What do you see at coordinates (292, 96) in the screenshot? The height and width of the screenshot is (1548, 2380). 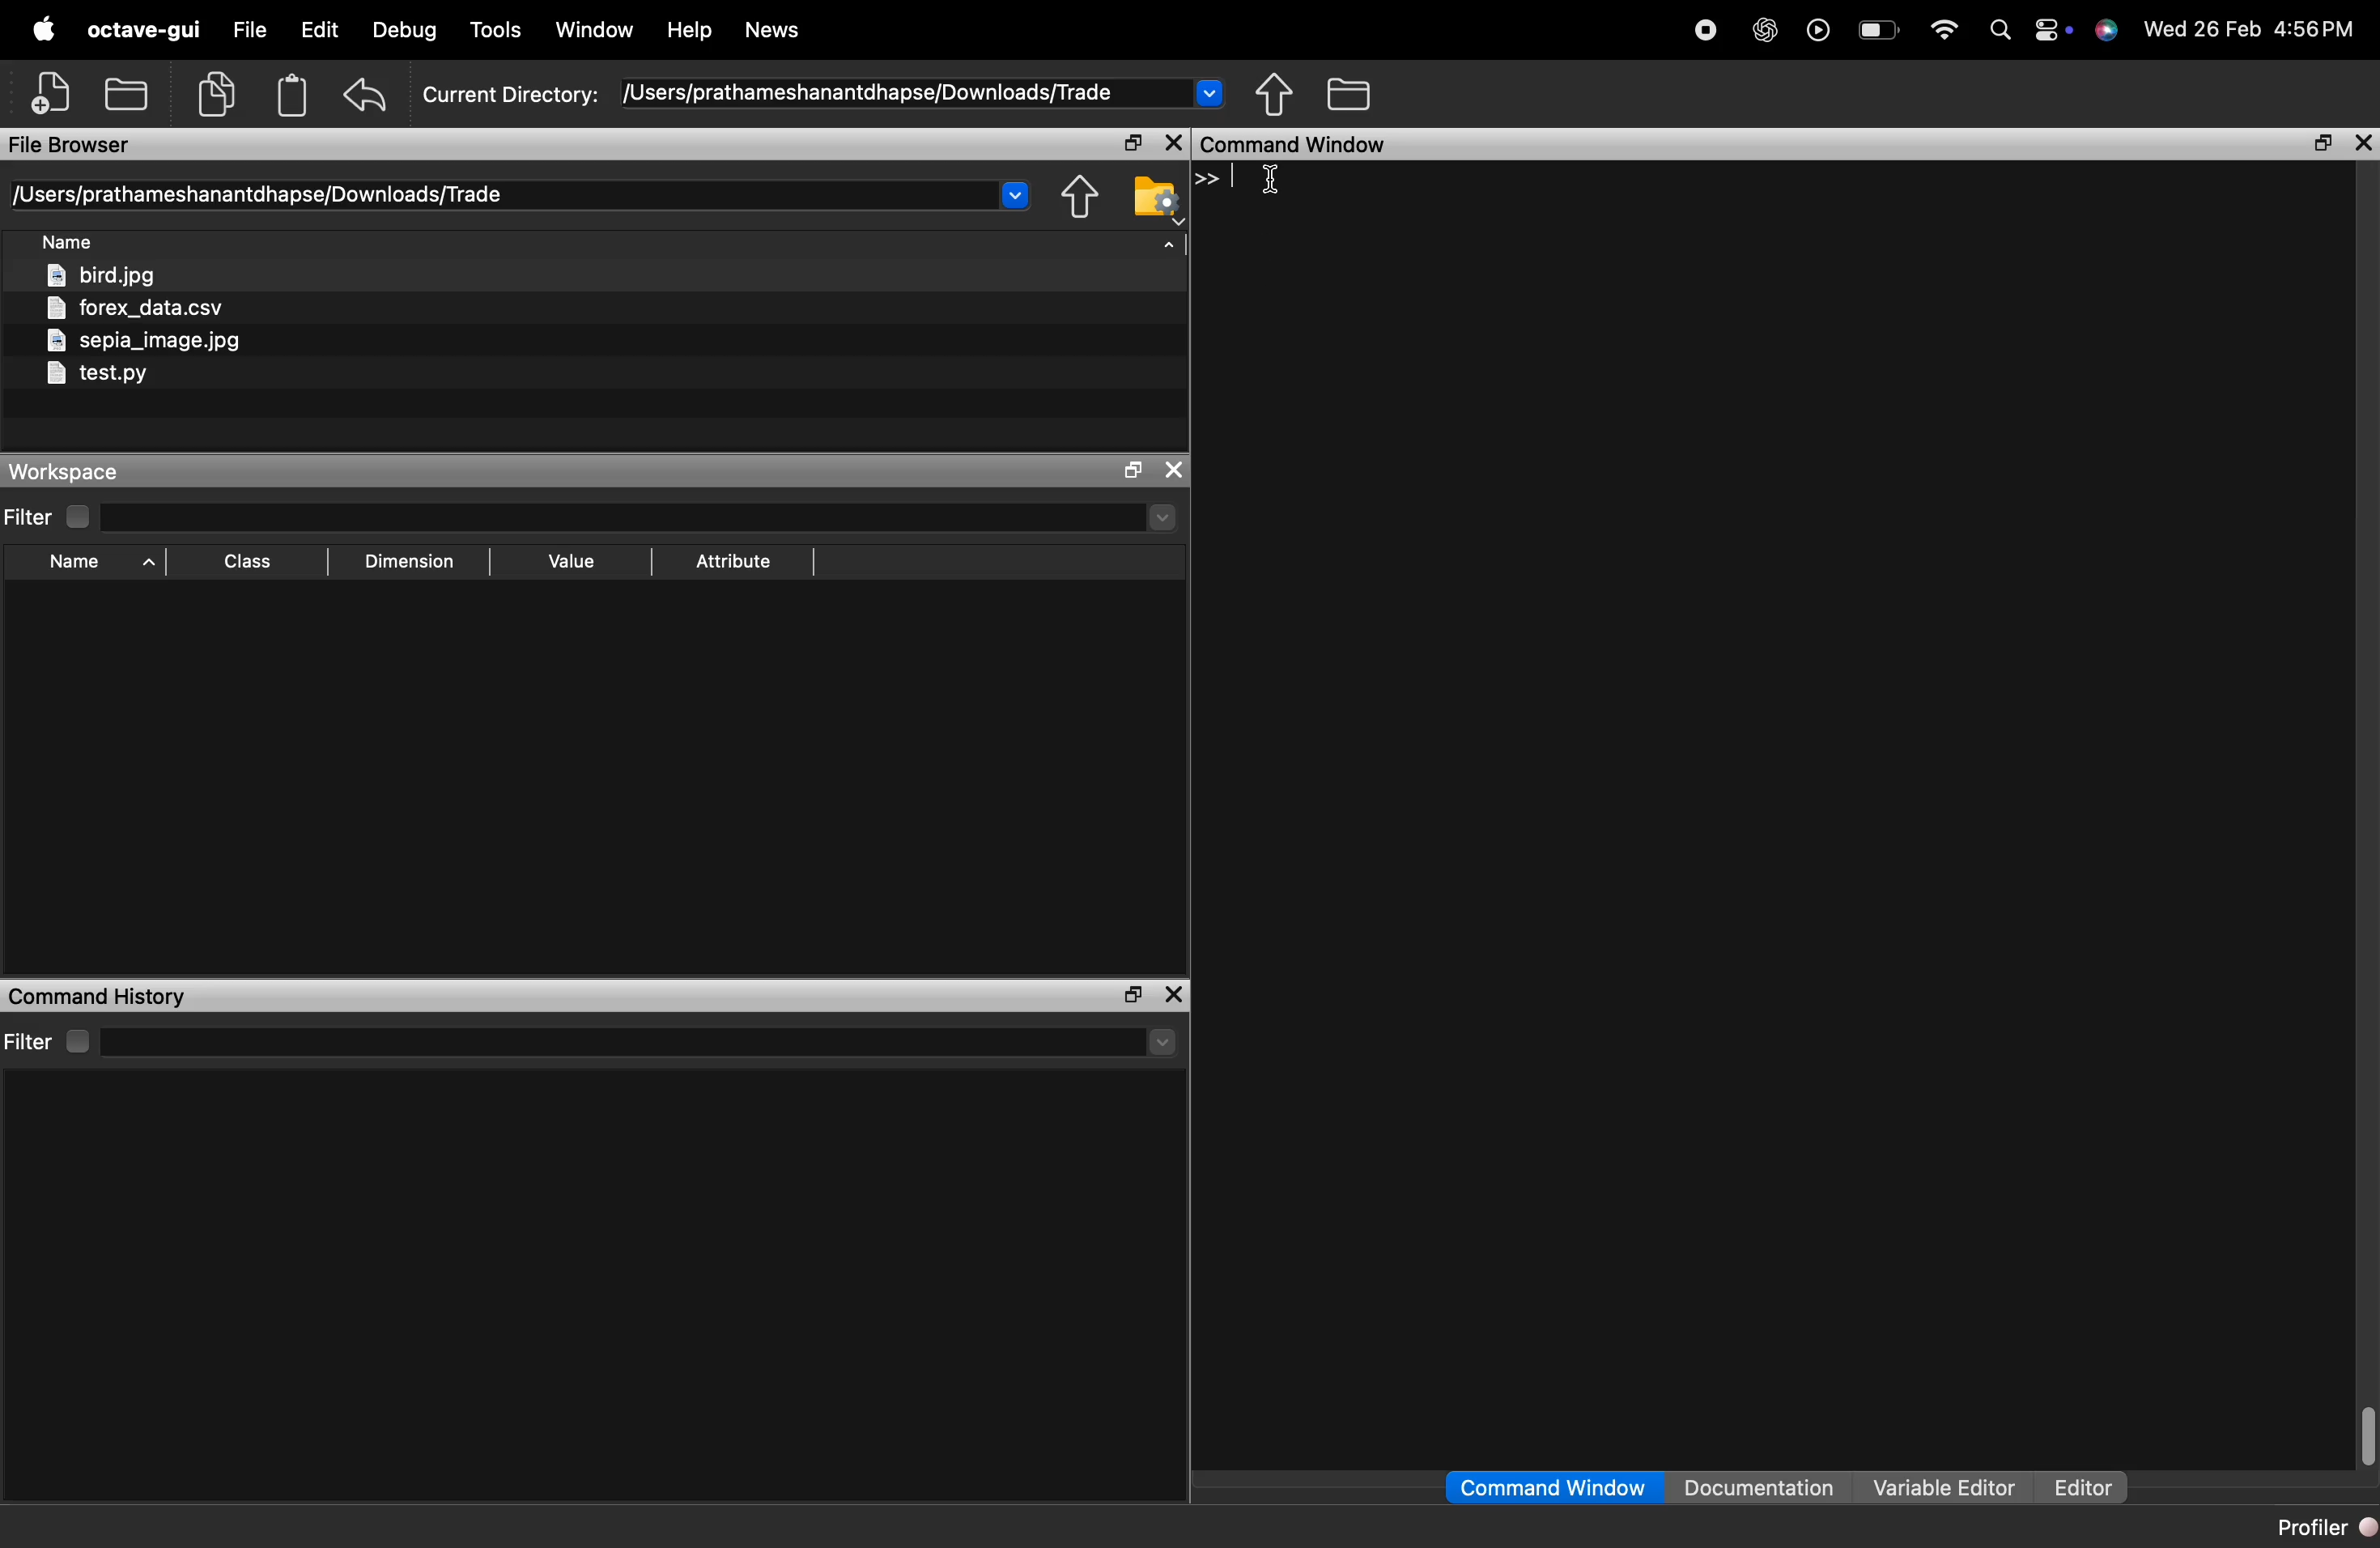 I see `Clipboard ` at bounding box center [292, 96].